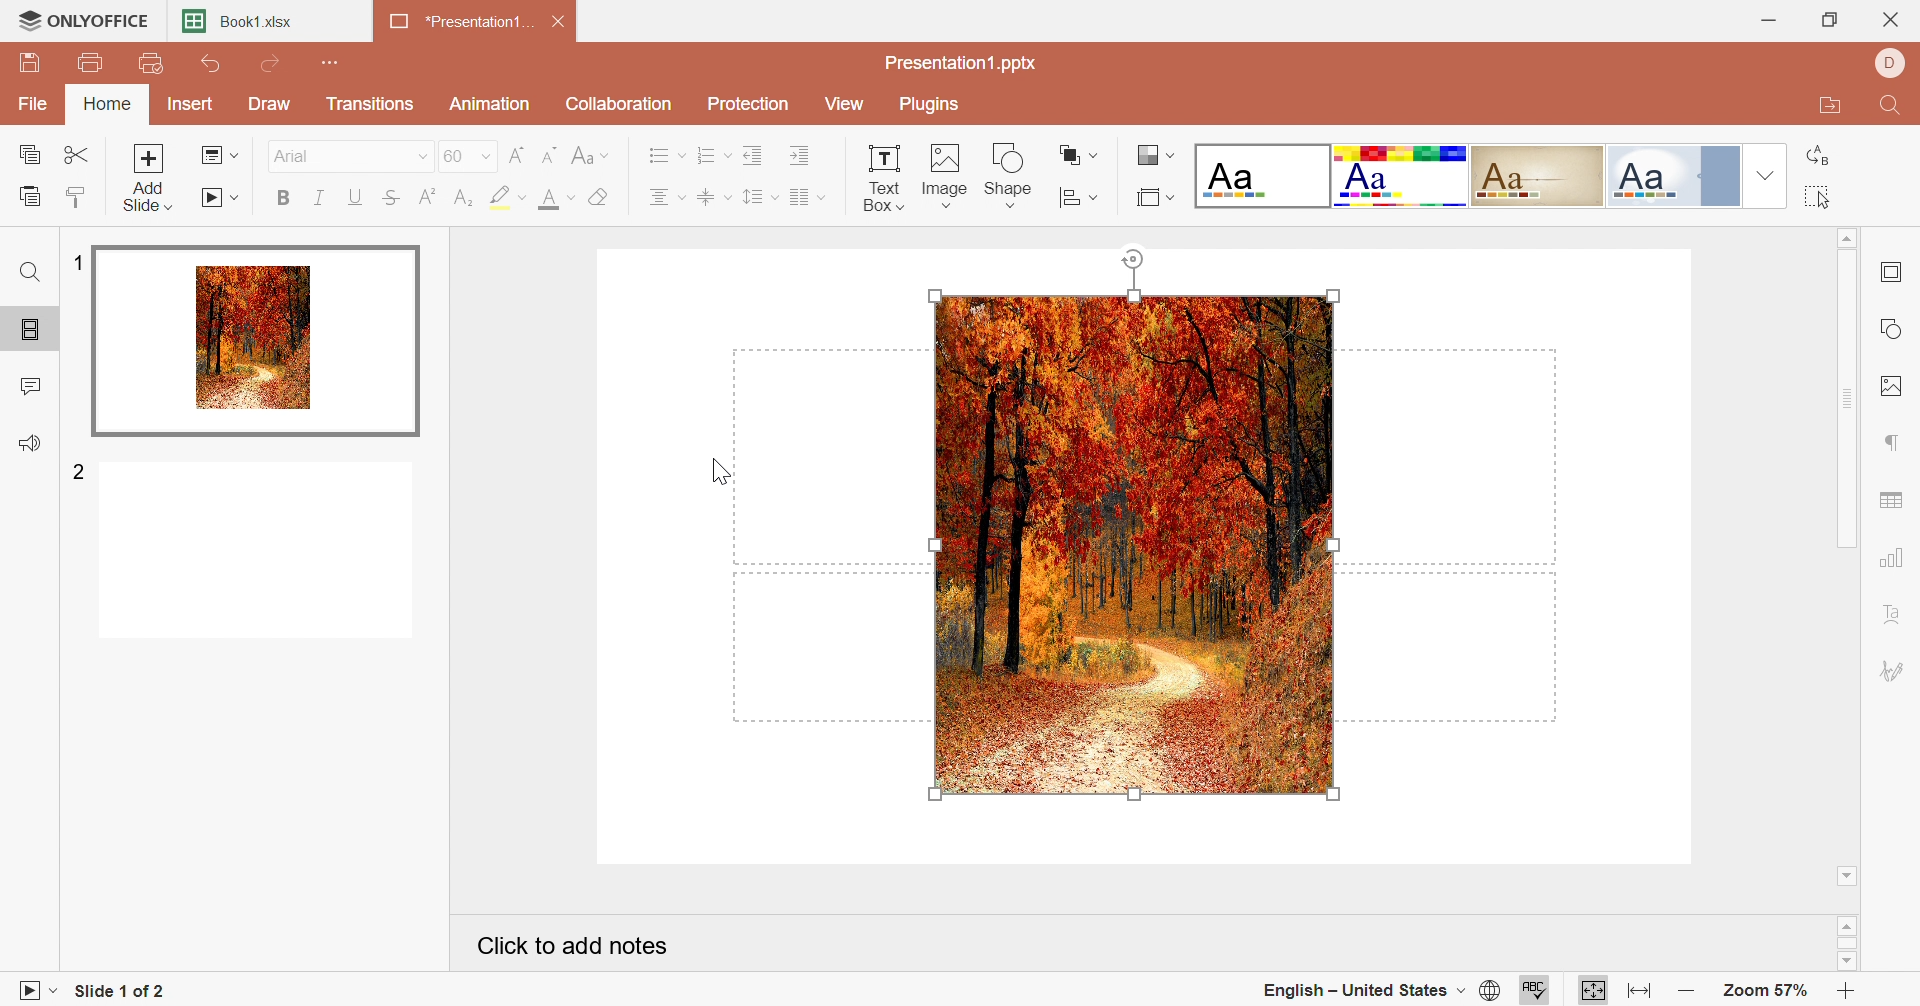 This screenshot has height=1006, width=1920. What do you see at coordinates (721, 470) in the screenshot?
I see `Cursor` at bounding box center [721, 470].